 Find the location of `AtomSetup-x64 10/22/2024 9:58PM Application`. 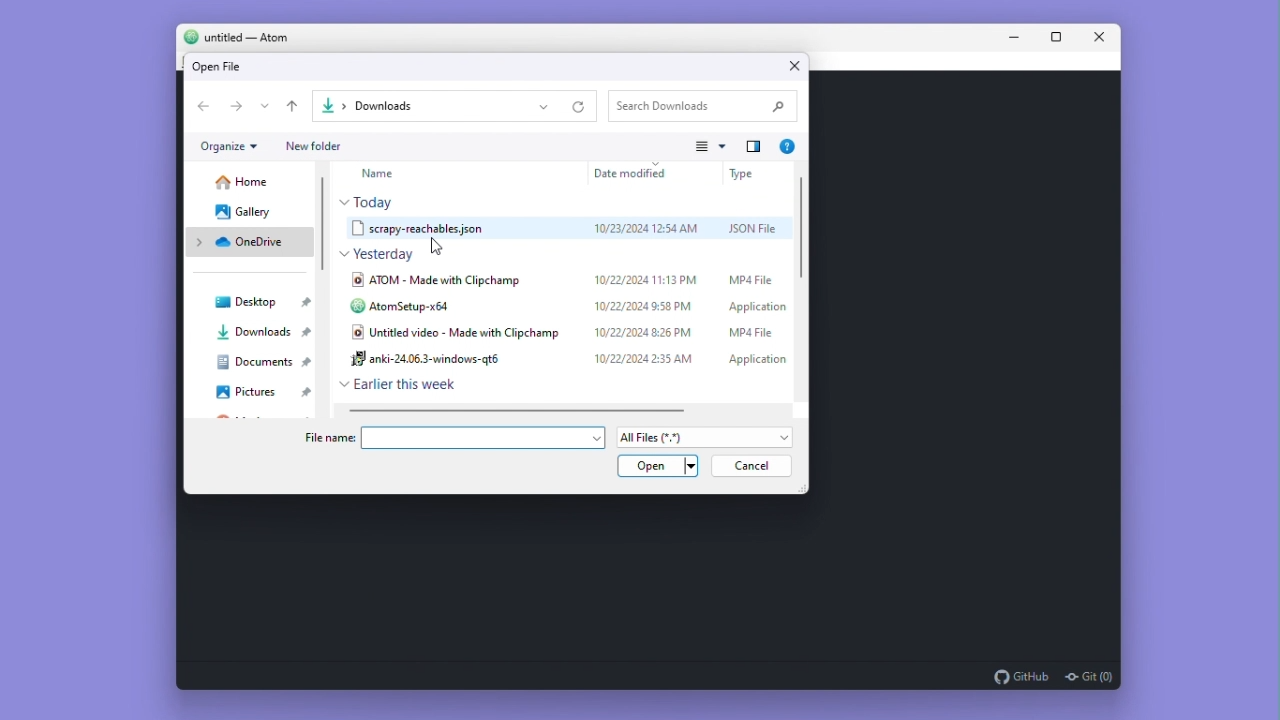

AtomSetup-x64 10/22/2024 9:58PM Application is located at coordinates (566, 307).